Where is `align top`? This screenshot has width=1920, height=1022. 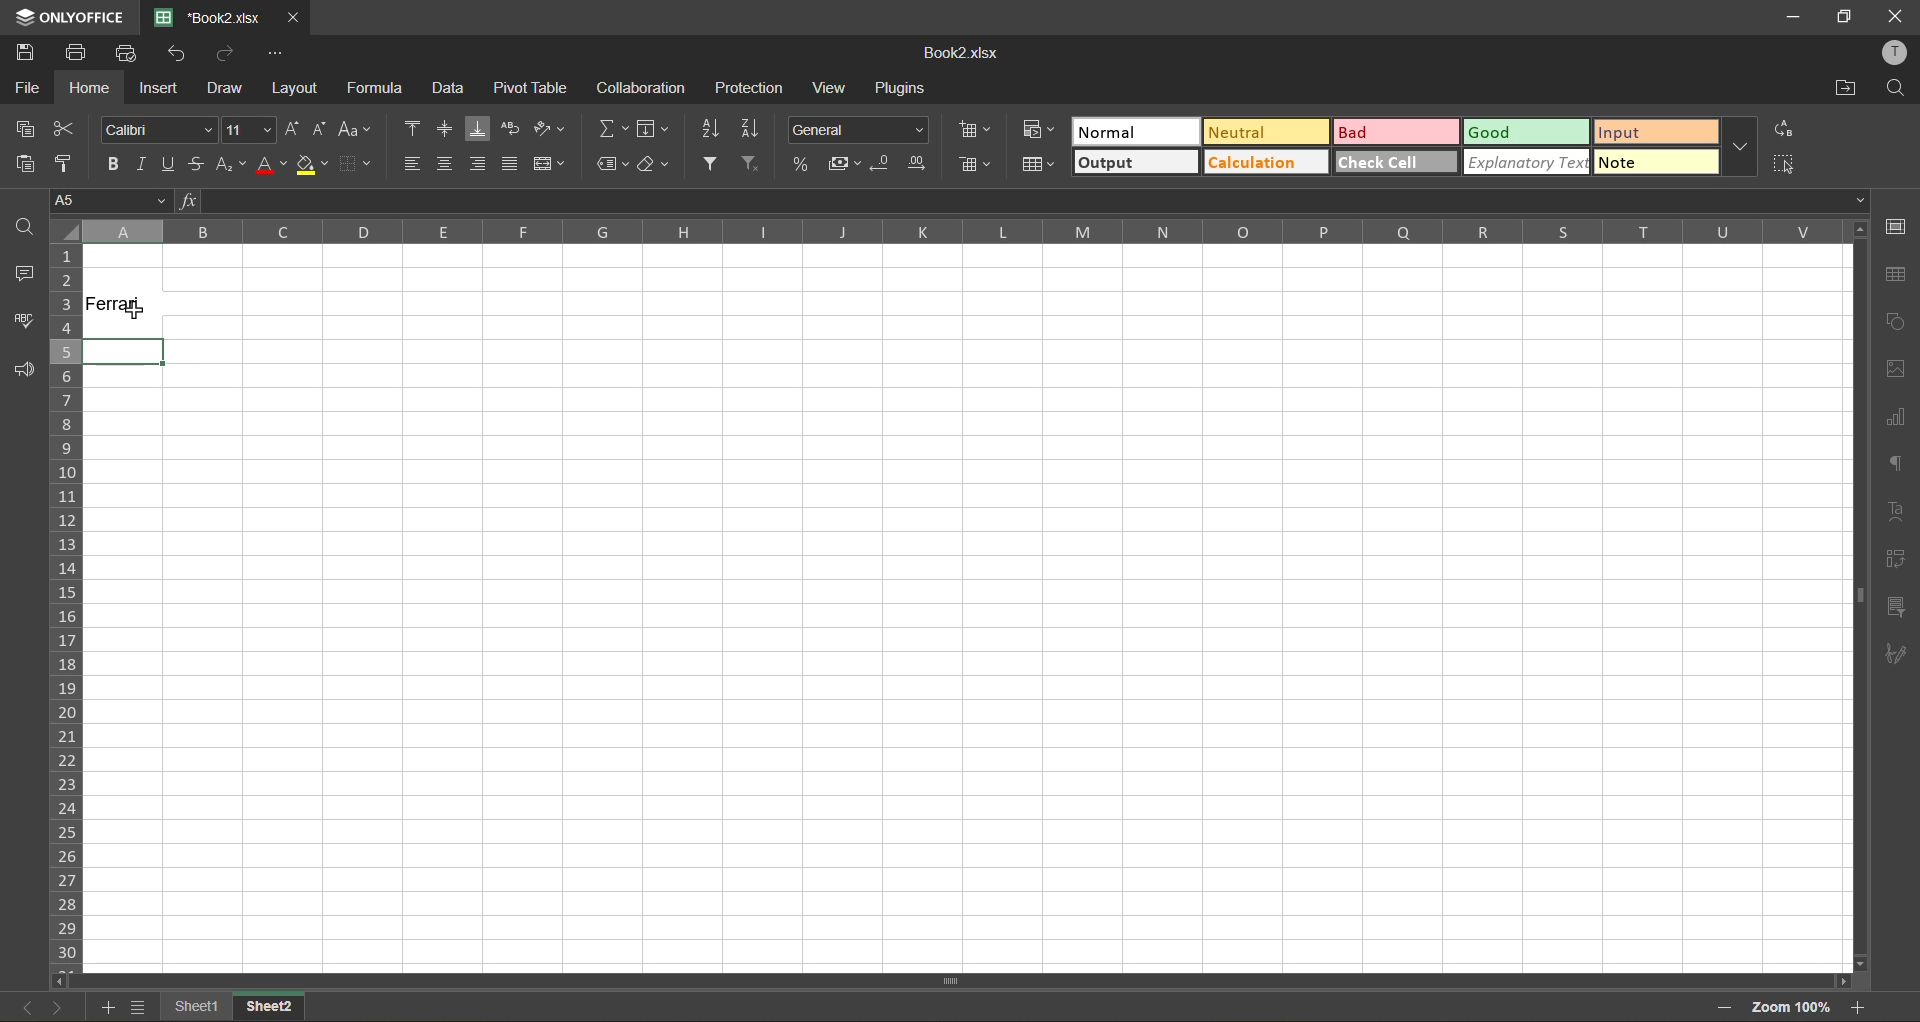
align top is located at coordinates (410, 128).